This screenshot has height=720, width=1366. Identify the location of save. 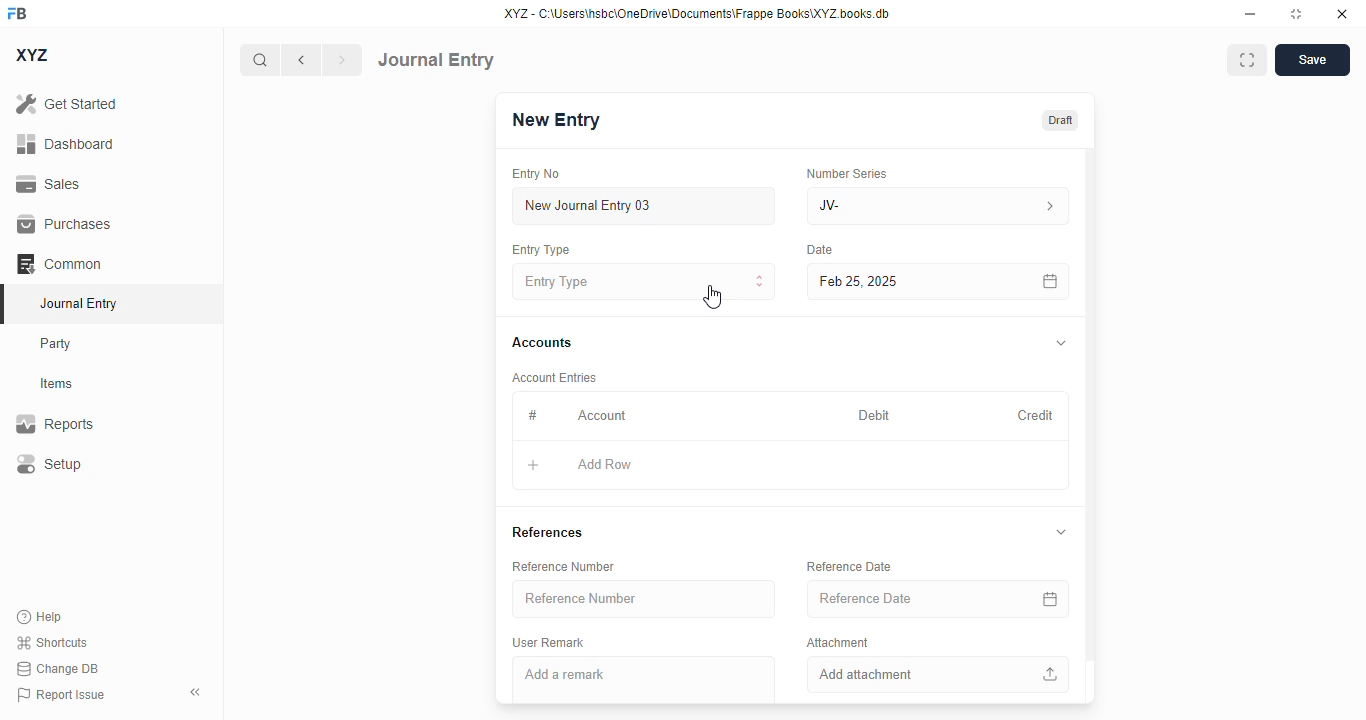
(1313, 60).